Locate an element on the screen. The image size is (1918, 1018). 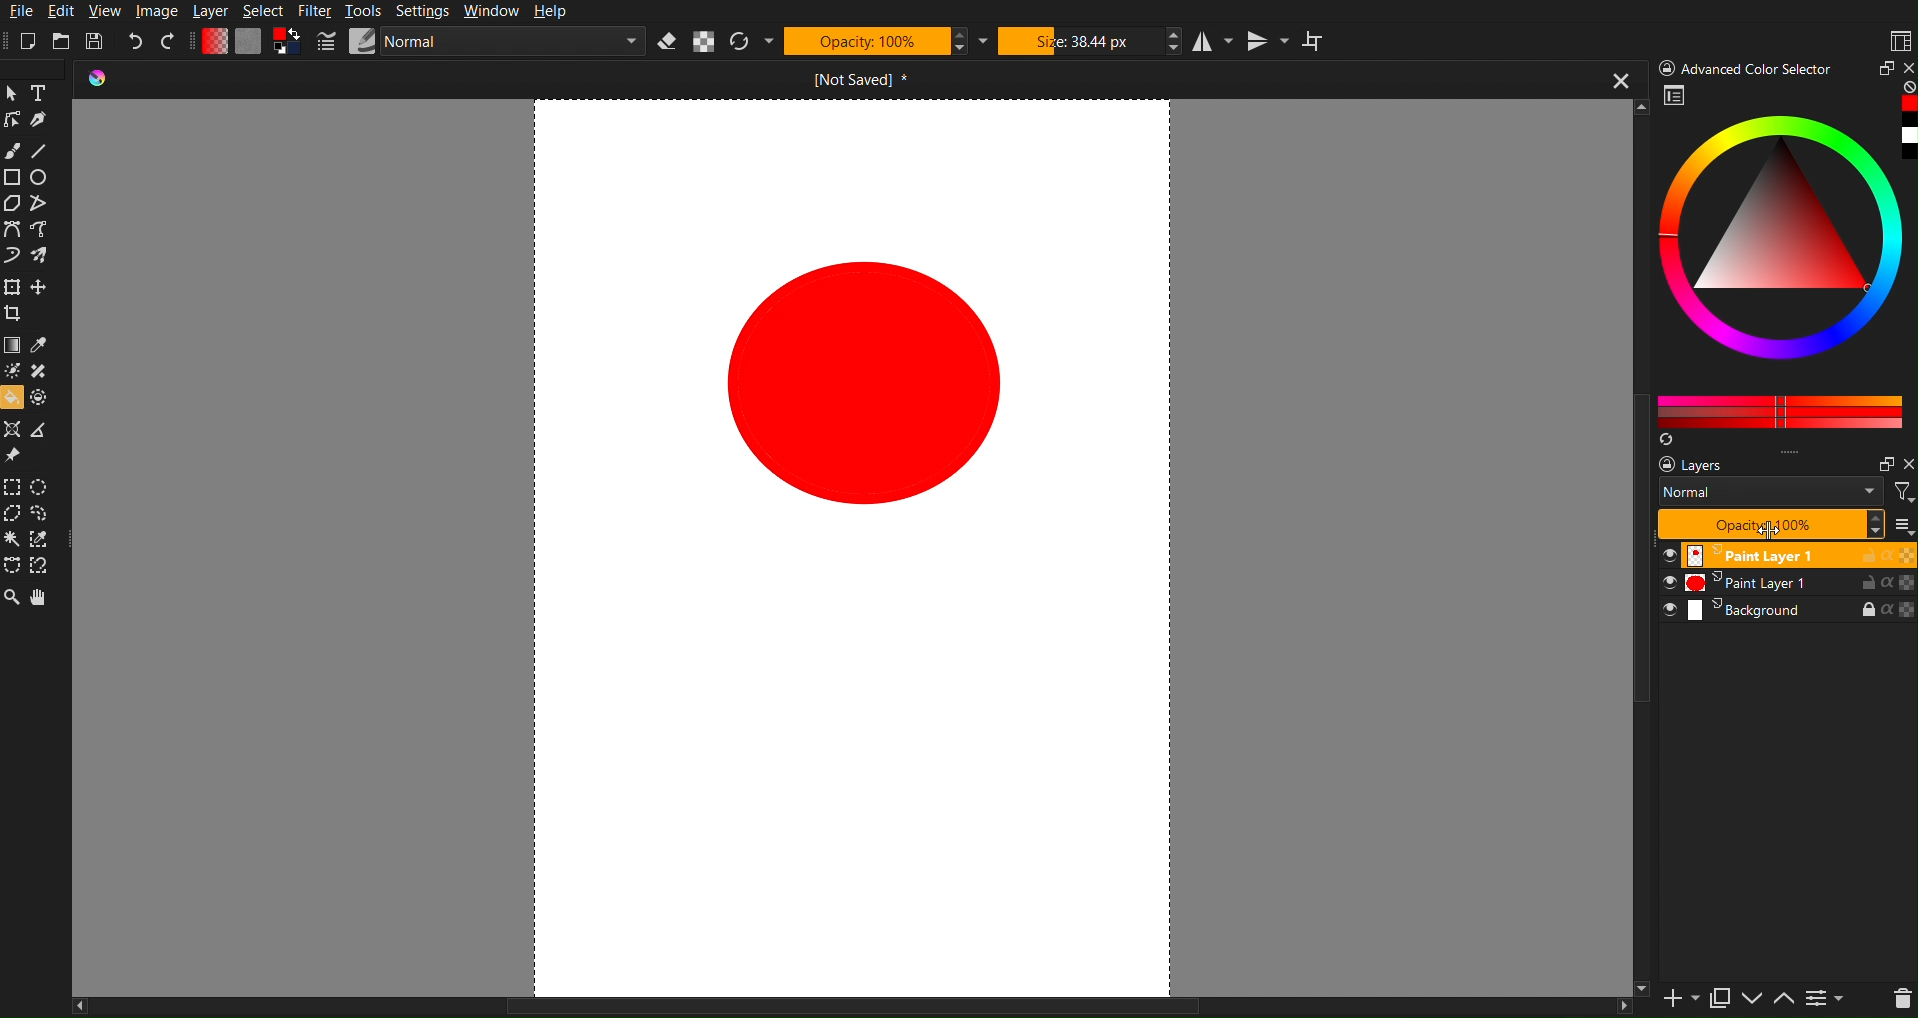
Save is located at coordinates (97, 43).